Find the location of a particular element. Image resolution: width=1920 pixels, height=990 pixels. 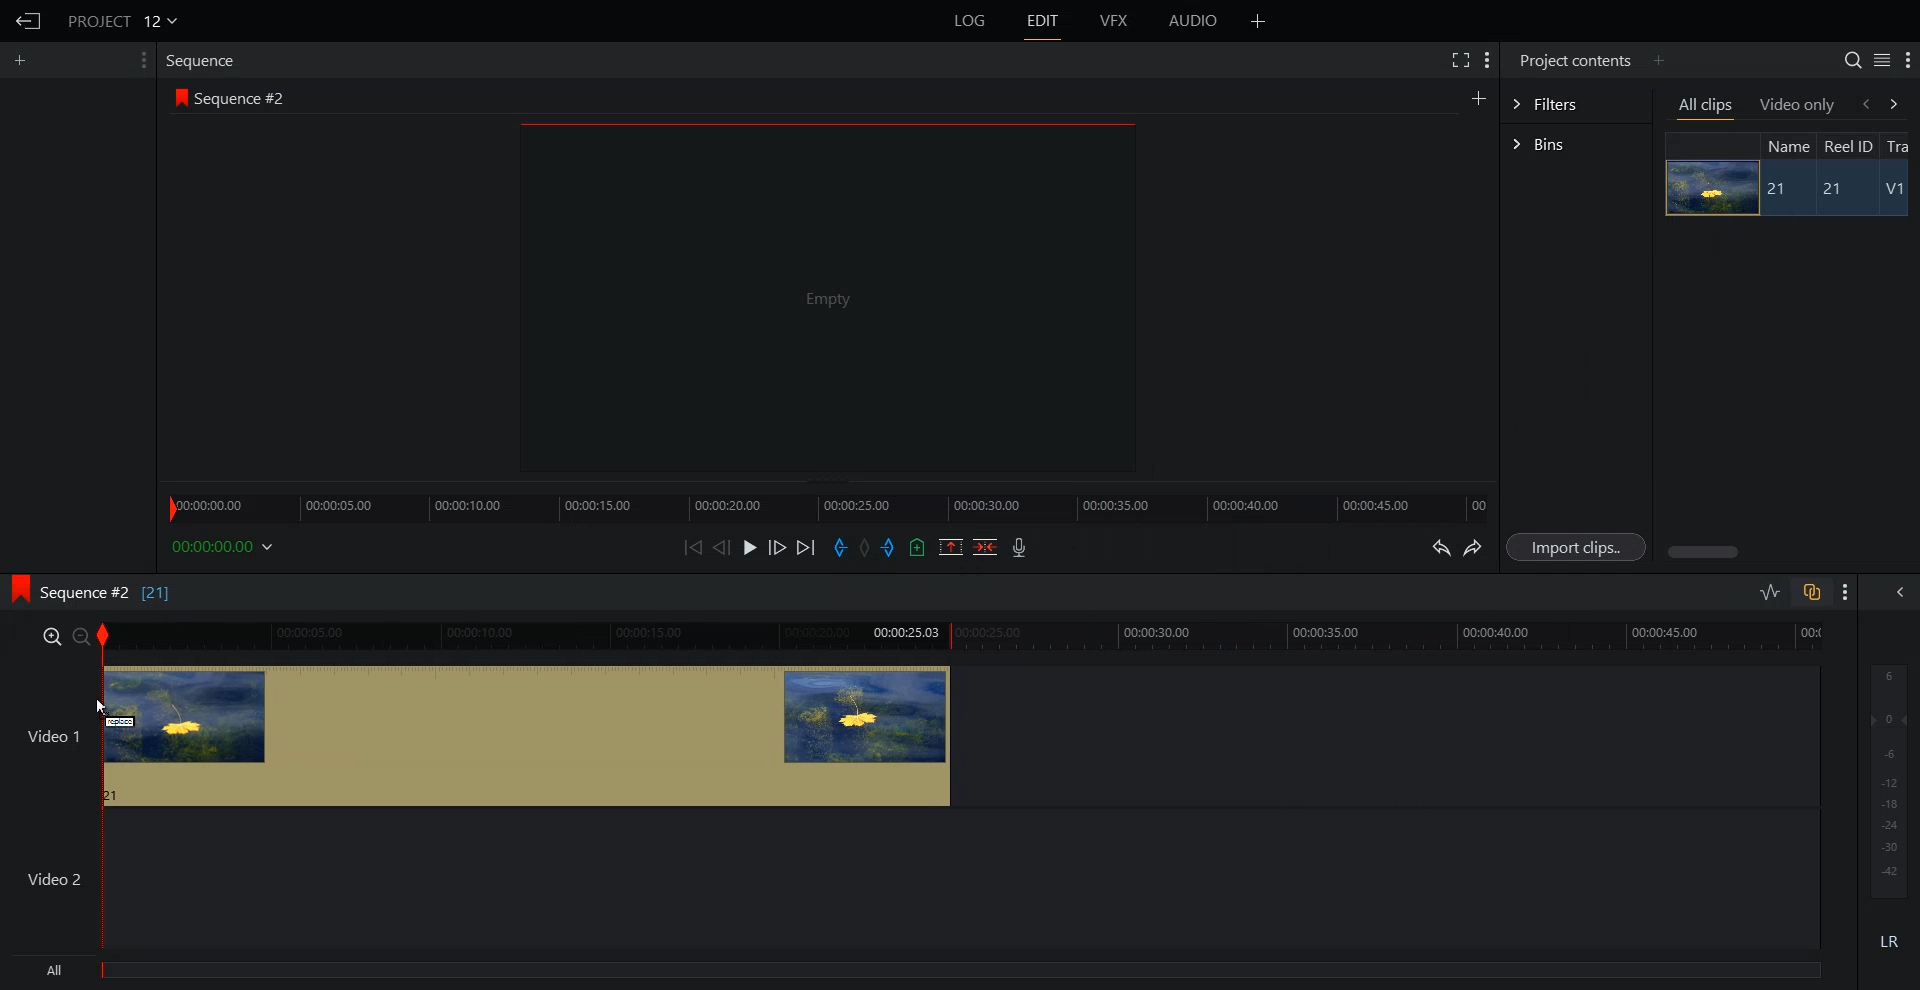

LR is located at coordinates (1890, 938).